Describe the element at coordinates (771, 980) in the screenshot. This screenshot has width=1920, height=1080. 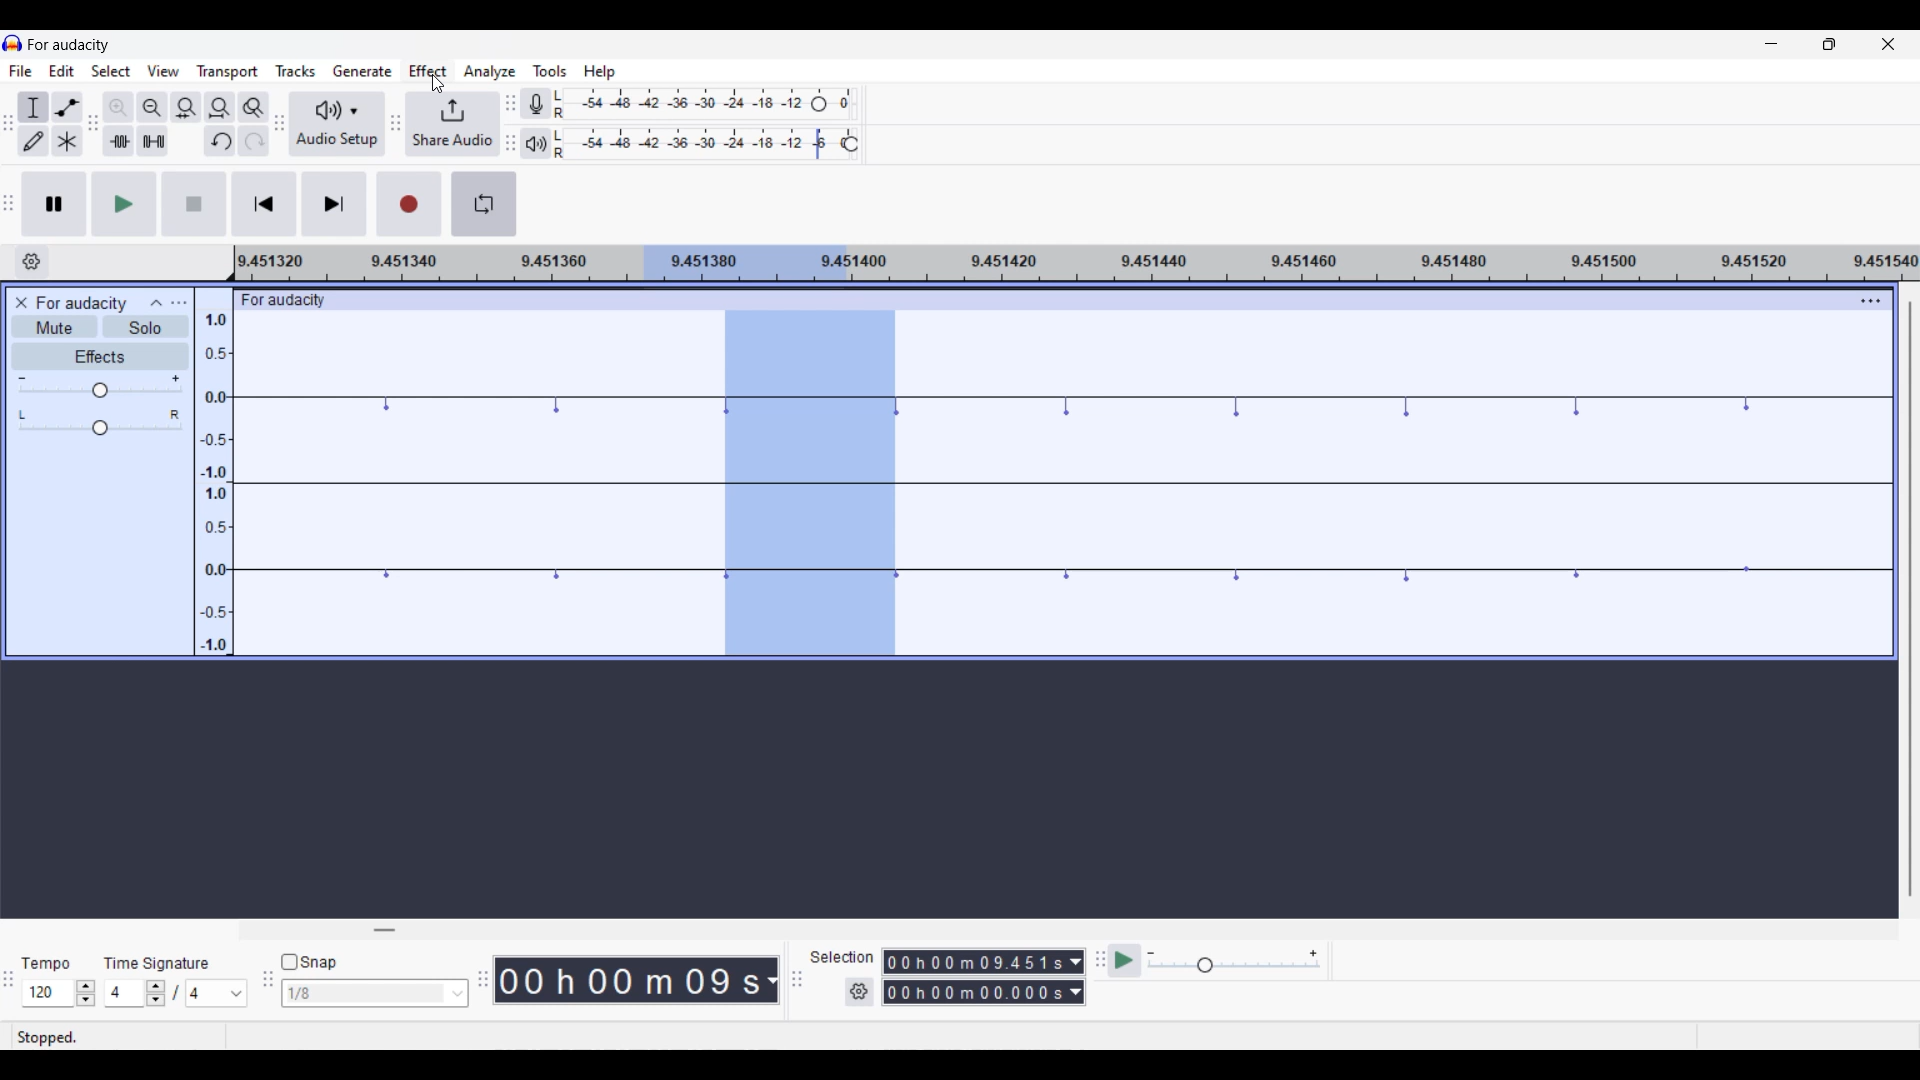
I see `Current track measurement` at that location.